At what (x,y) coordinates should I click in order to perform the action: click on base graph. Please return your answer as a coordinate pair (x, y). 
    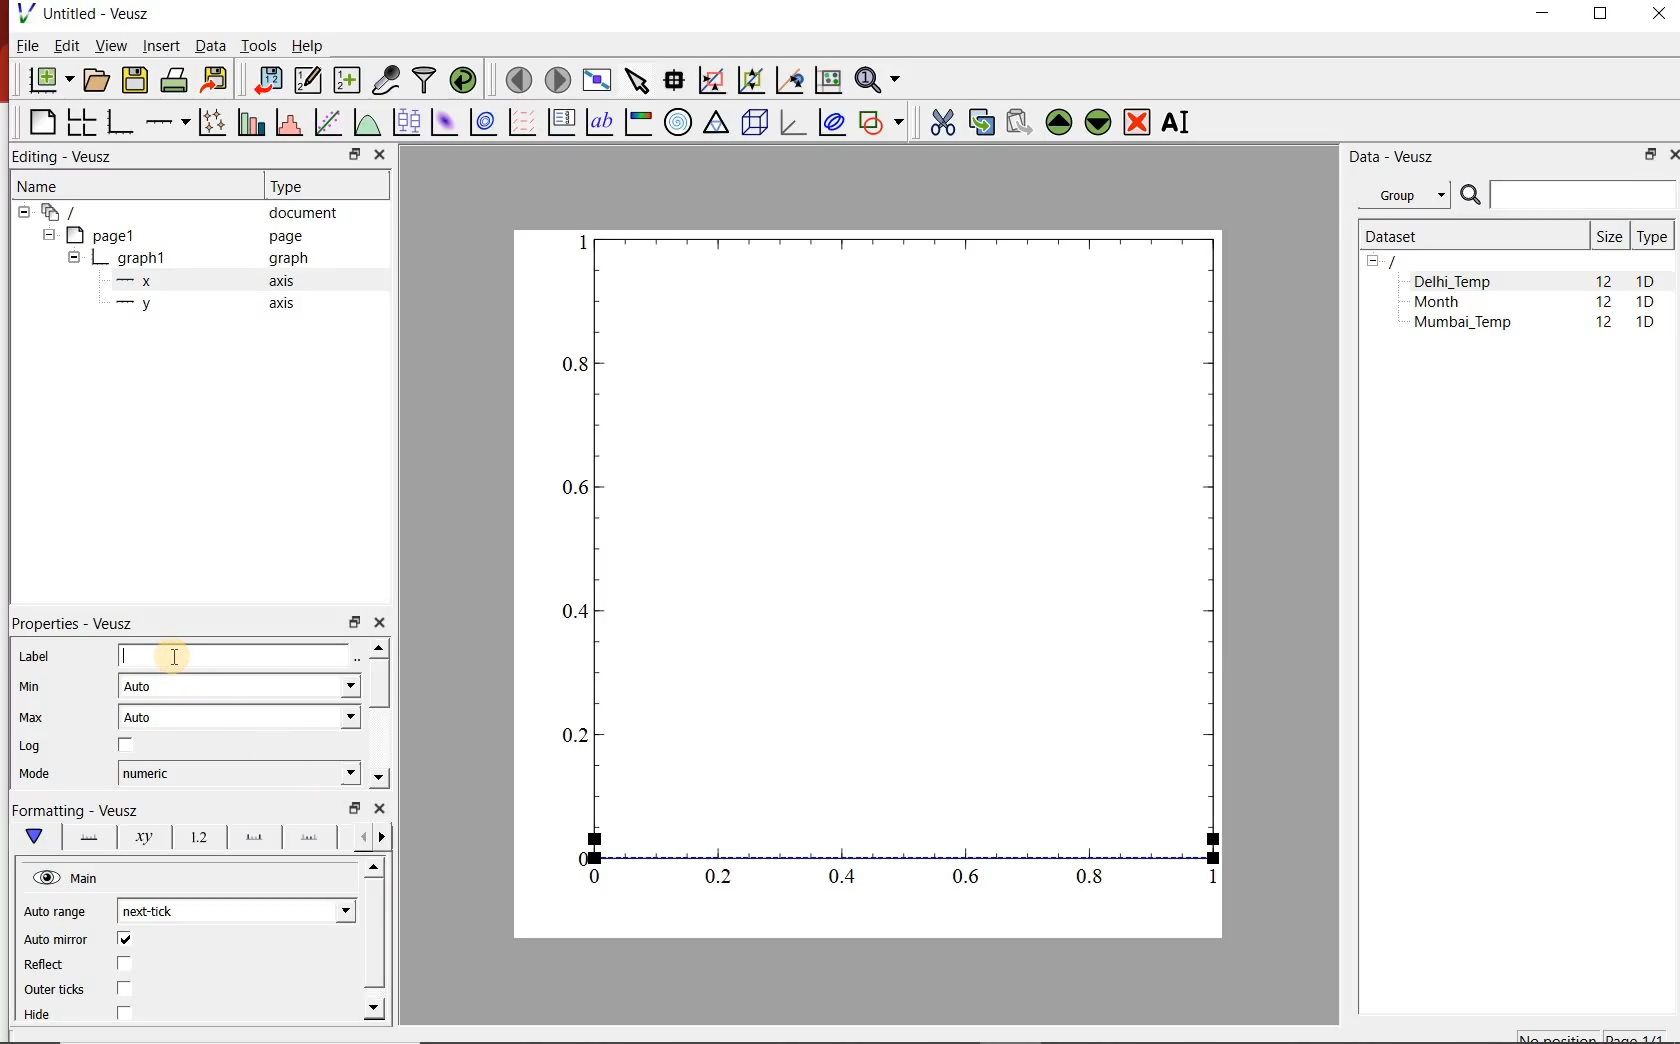
    Looking at the image, I should click on (118, 123).